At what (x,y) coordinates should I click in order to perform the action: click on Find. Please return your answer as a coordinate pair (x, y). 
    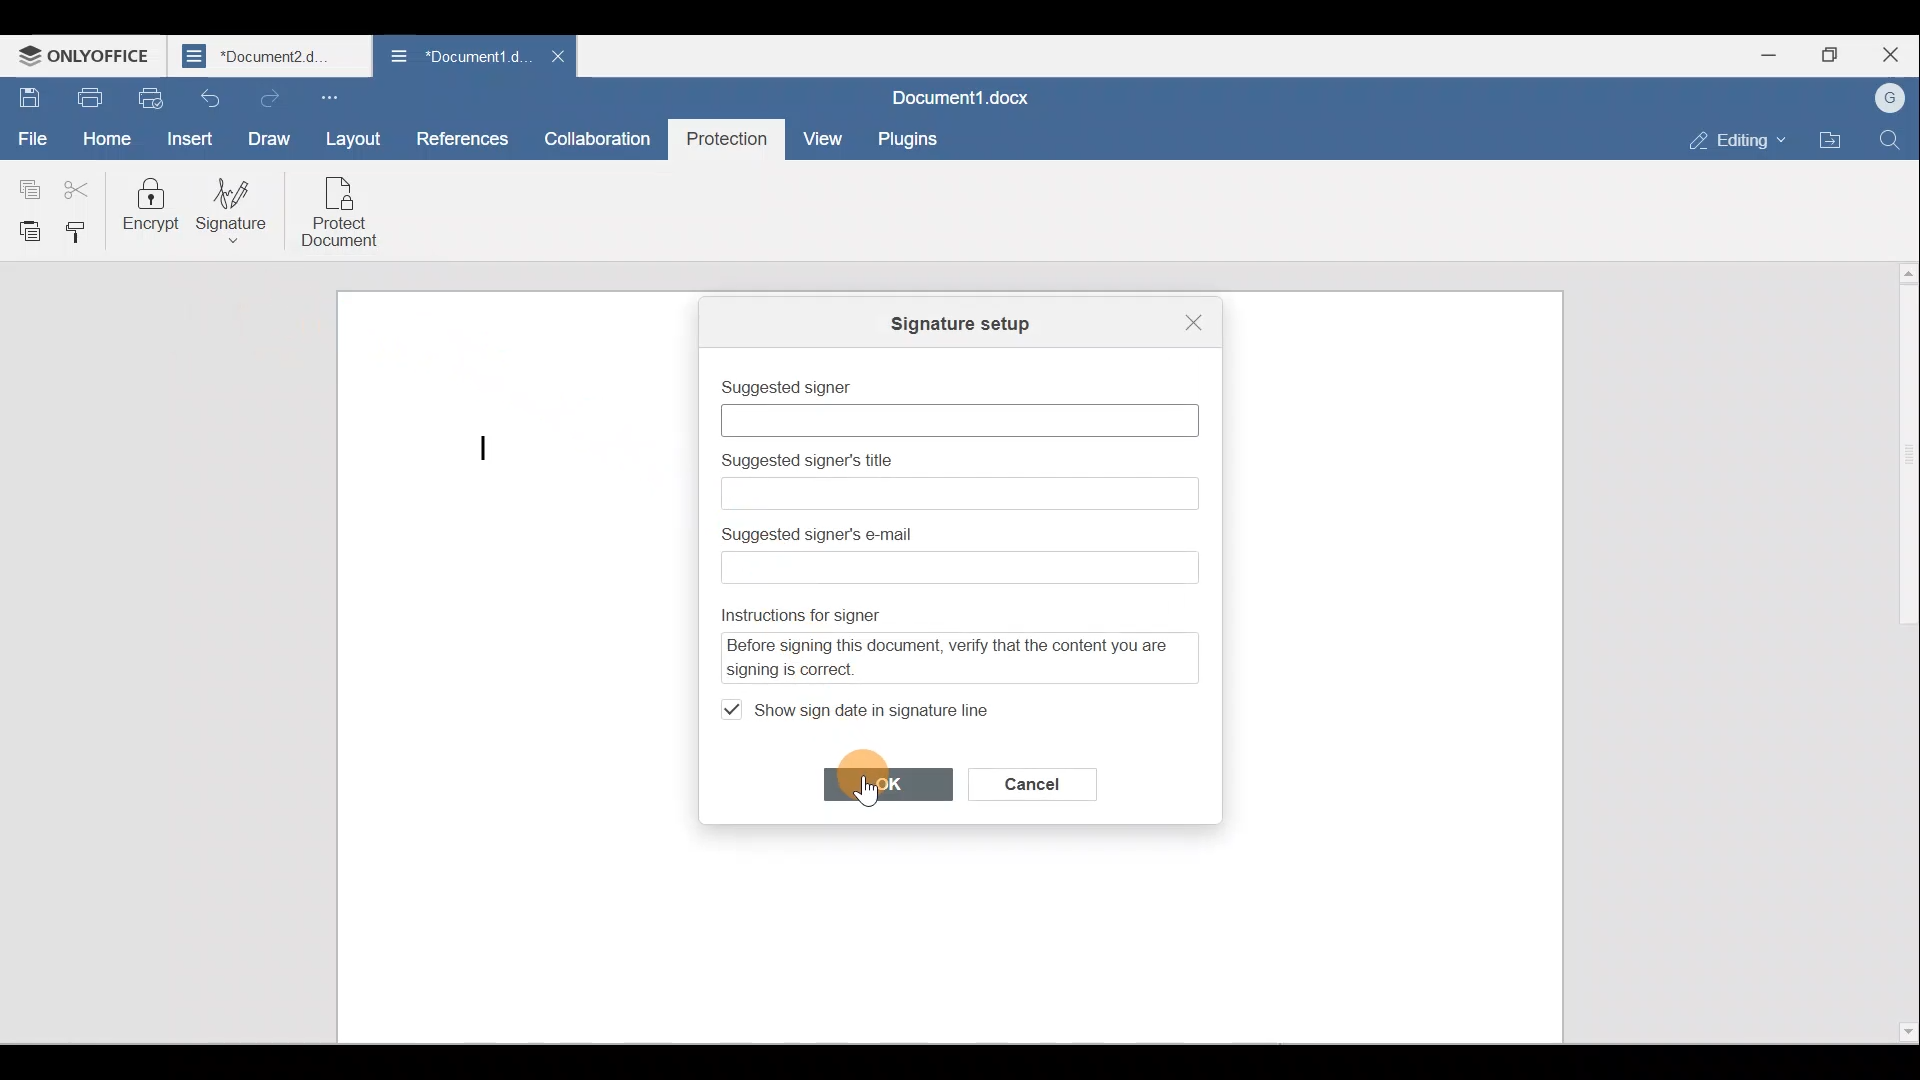
    Looking at the image, I should click on (1891, 141).